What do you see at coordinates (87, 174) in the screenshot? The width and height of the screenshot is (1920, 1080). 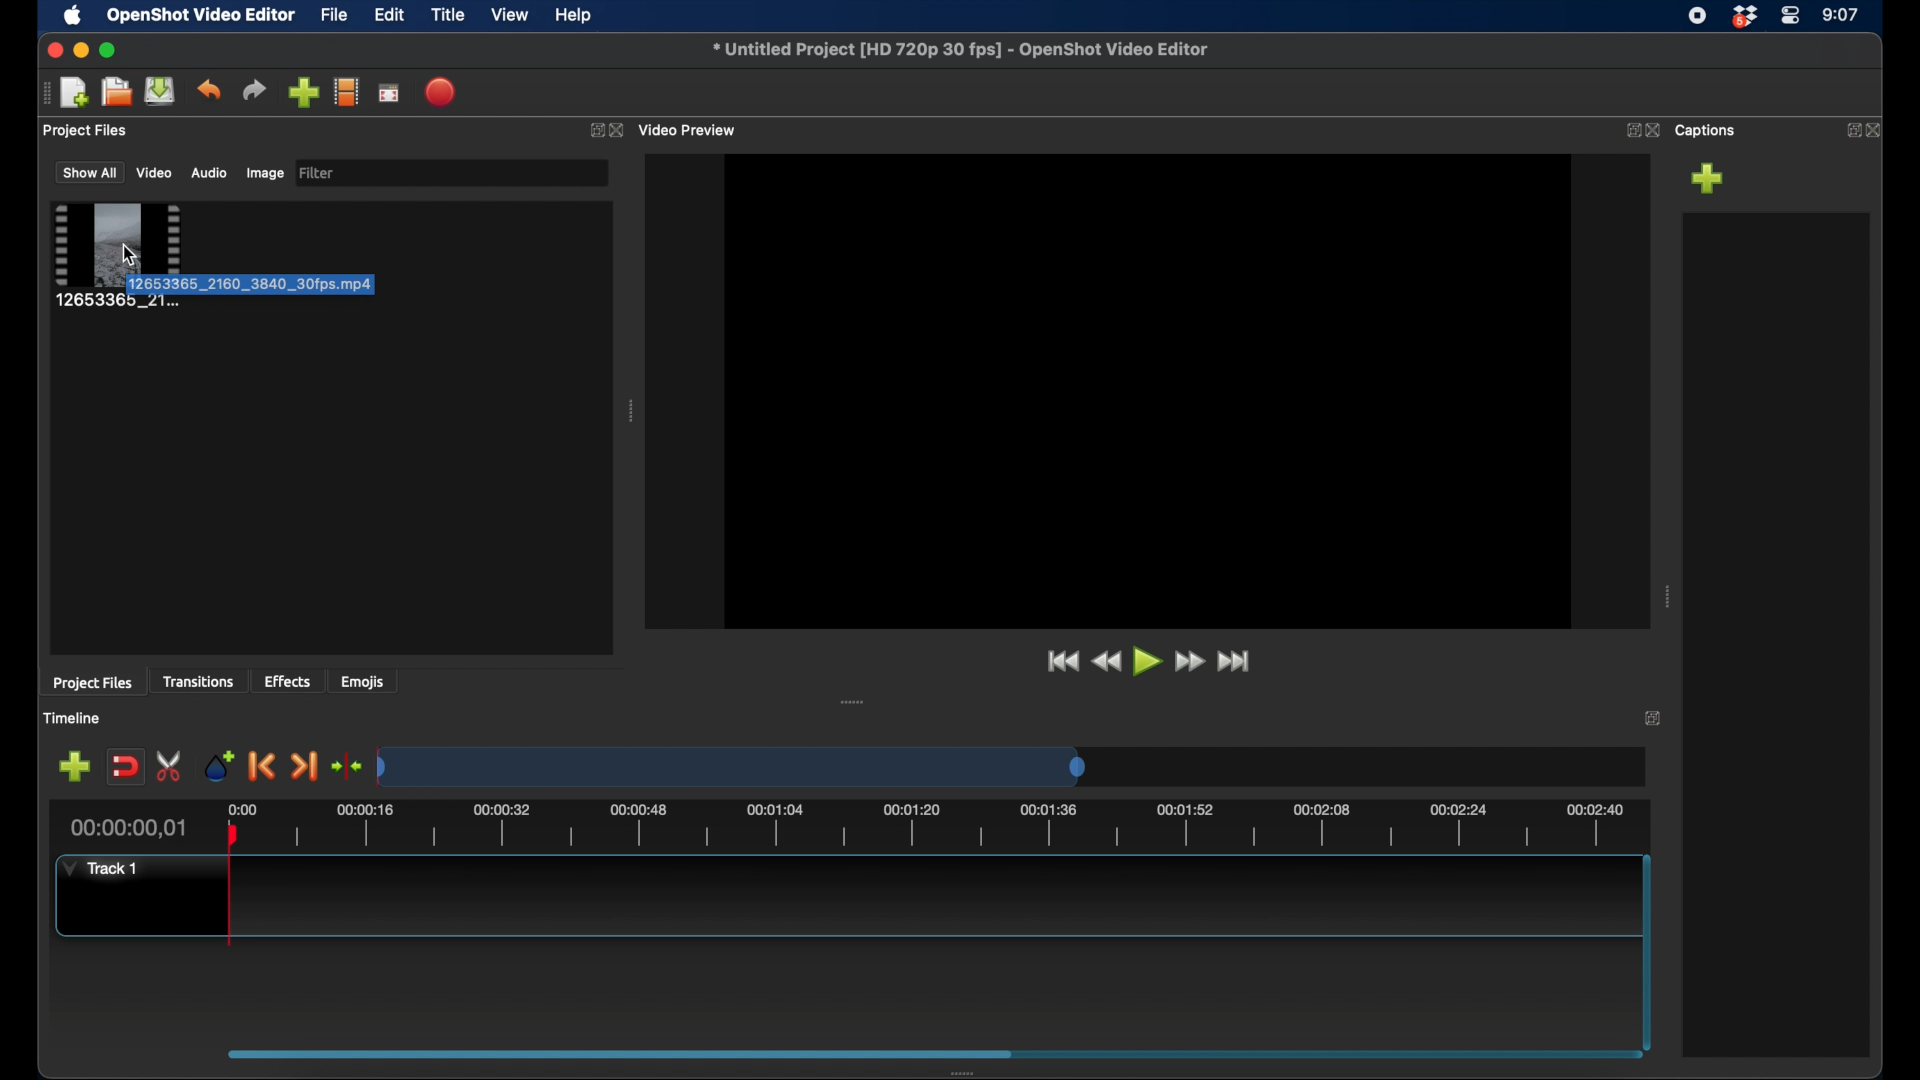 I see `show all` at bounding box center [87, 174].